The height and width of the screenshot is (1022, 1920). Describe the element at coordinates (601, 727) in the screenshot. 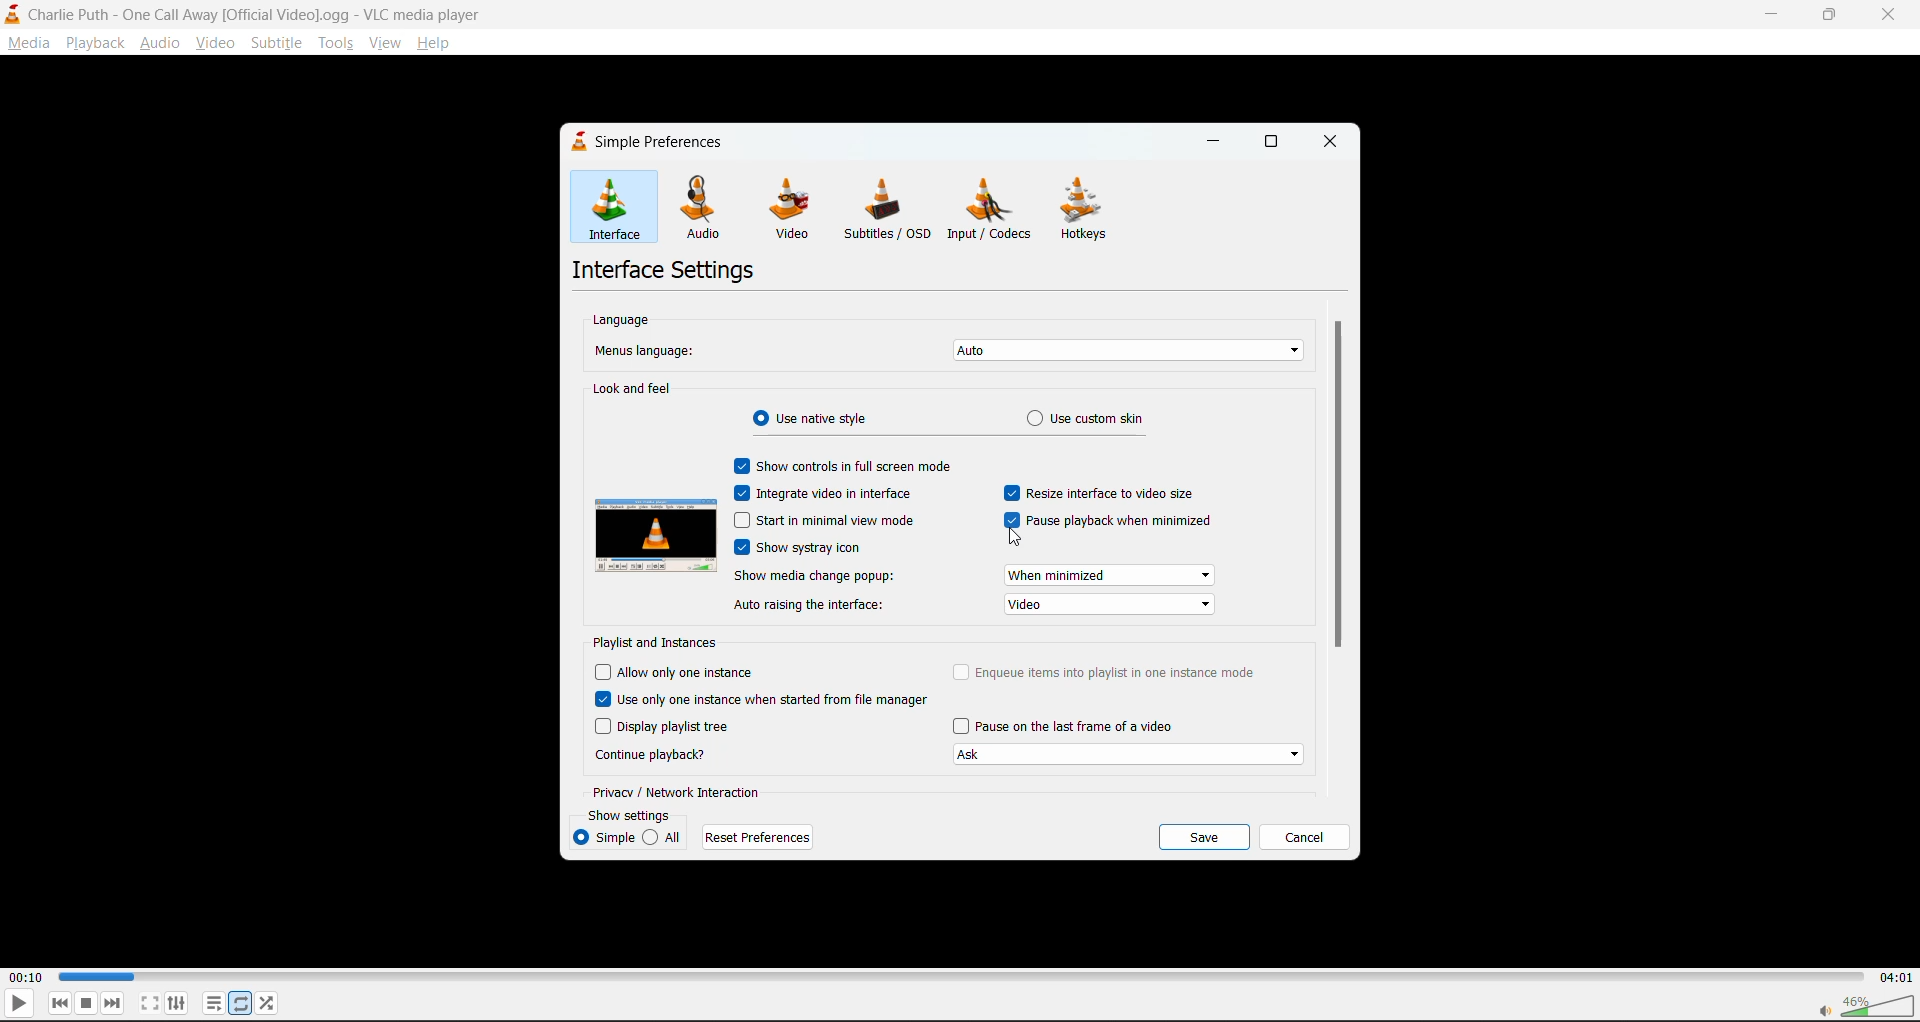

I see `Checbox` at that location.